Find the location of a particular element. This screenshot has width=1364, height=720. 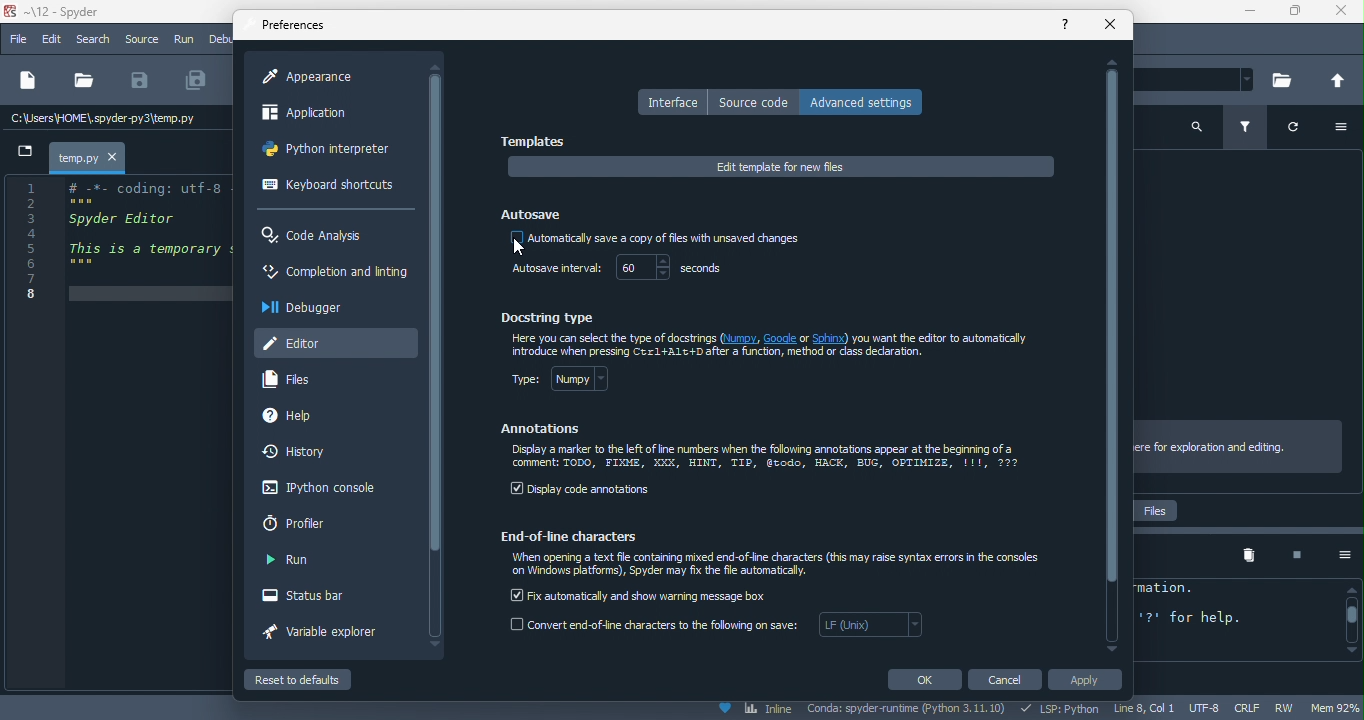

lsp python is located at coordinates (1063, 709).